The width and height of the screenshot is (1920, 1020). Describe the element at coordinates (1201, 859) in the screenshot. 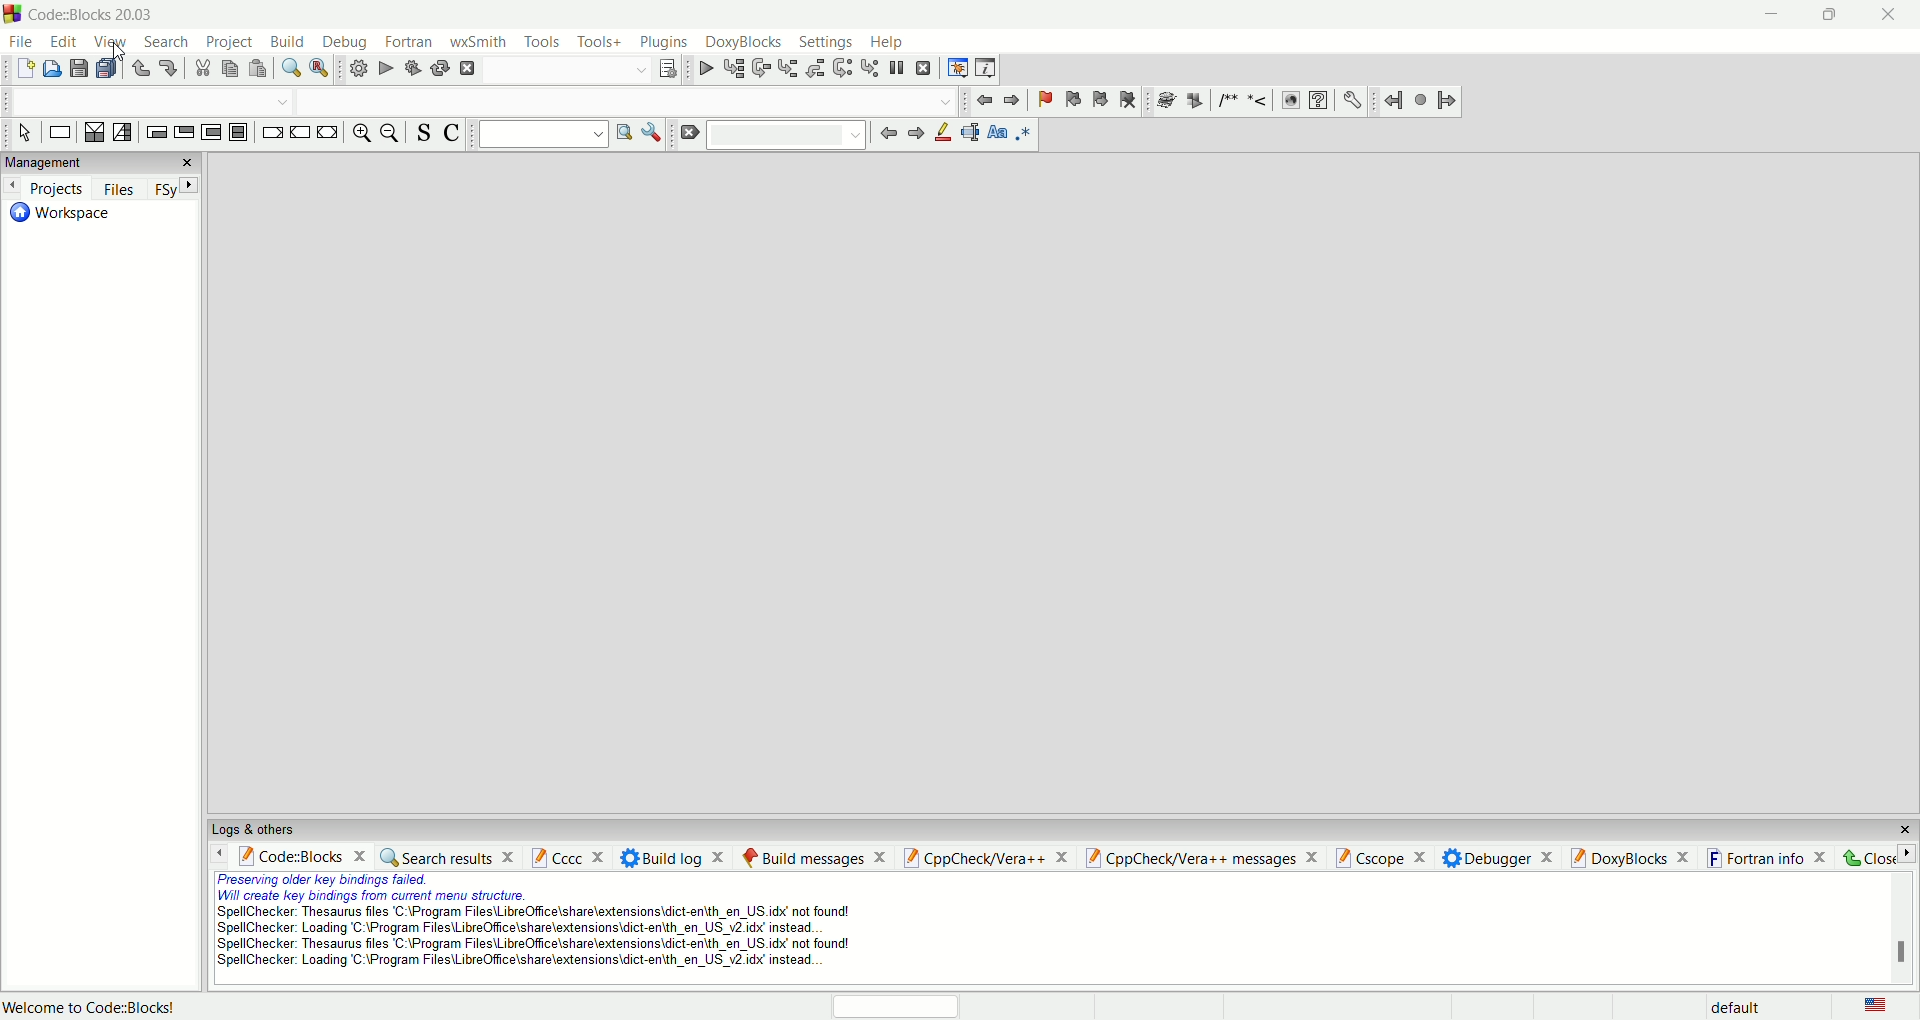

I see `Cppcheck/vera++ message` at that location.